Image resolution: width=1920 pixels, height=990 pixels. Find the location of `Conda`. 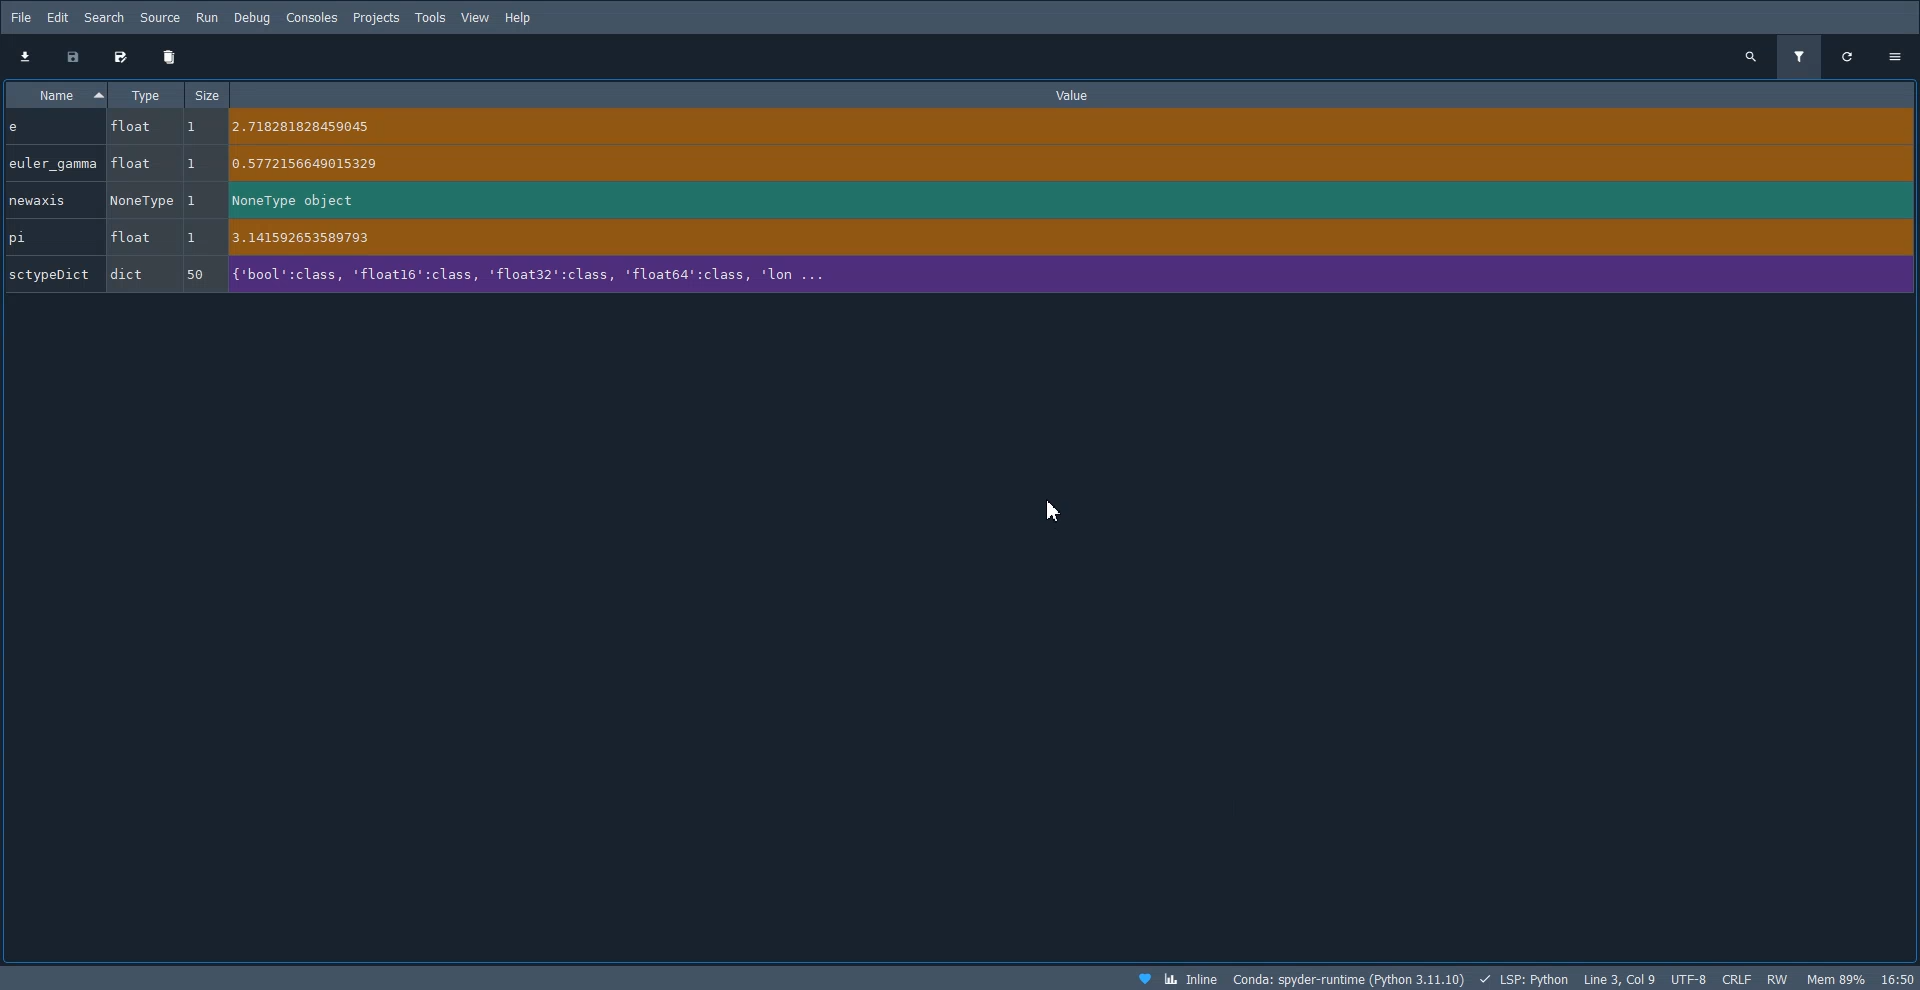

Conda is located at coordinates (1349, 978).